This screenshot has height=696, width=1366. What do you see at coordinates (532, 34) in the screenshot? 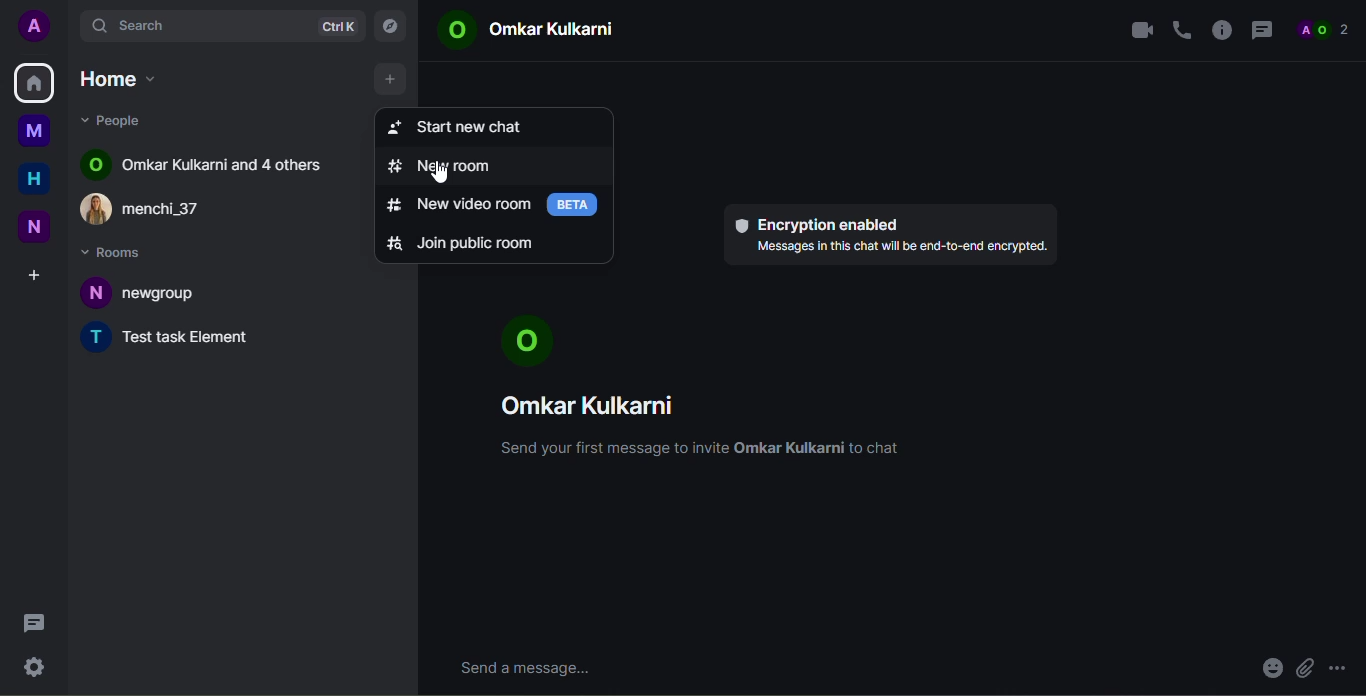
I see `©  Omkar Kulkarni` at bounding box center [532, 34].